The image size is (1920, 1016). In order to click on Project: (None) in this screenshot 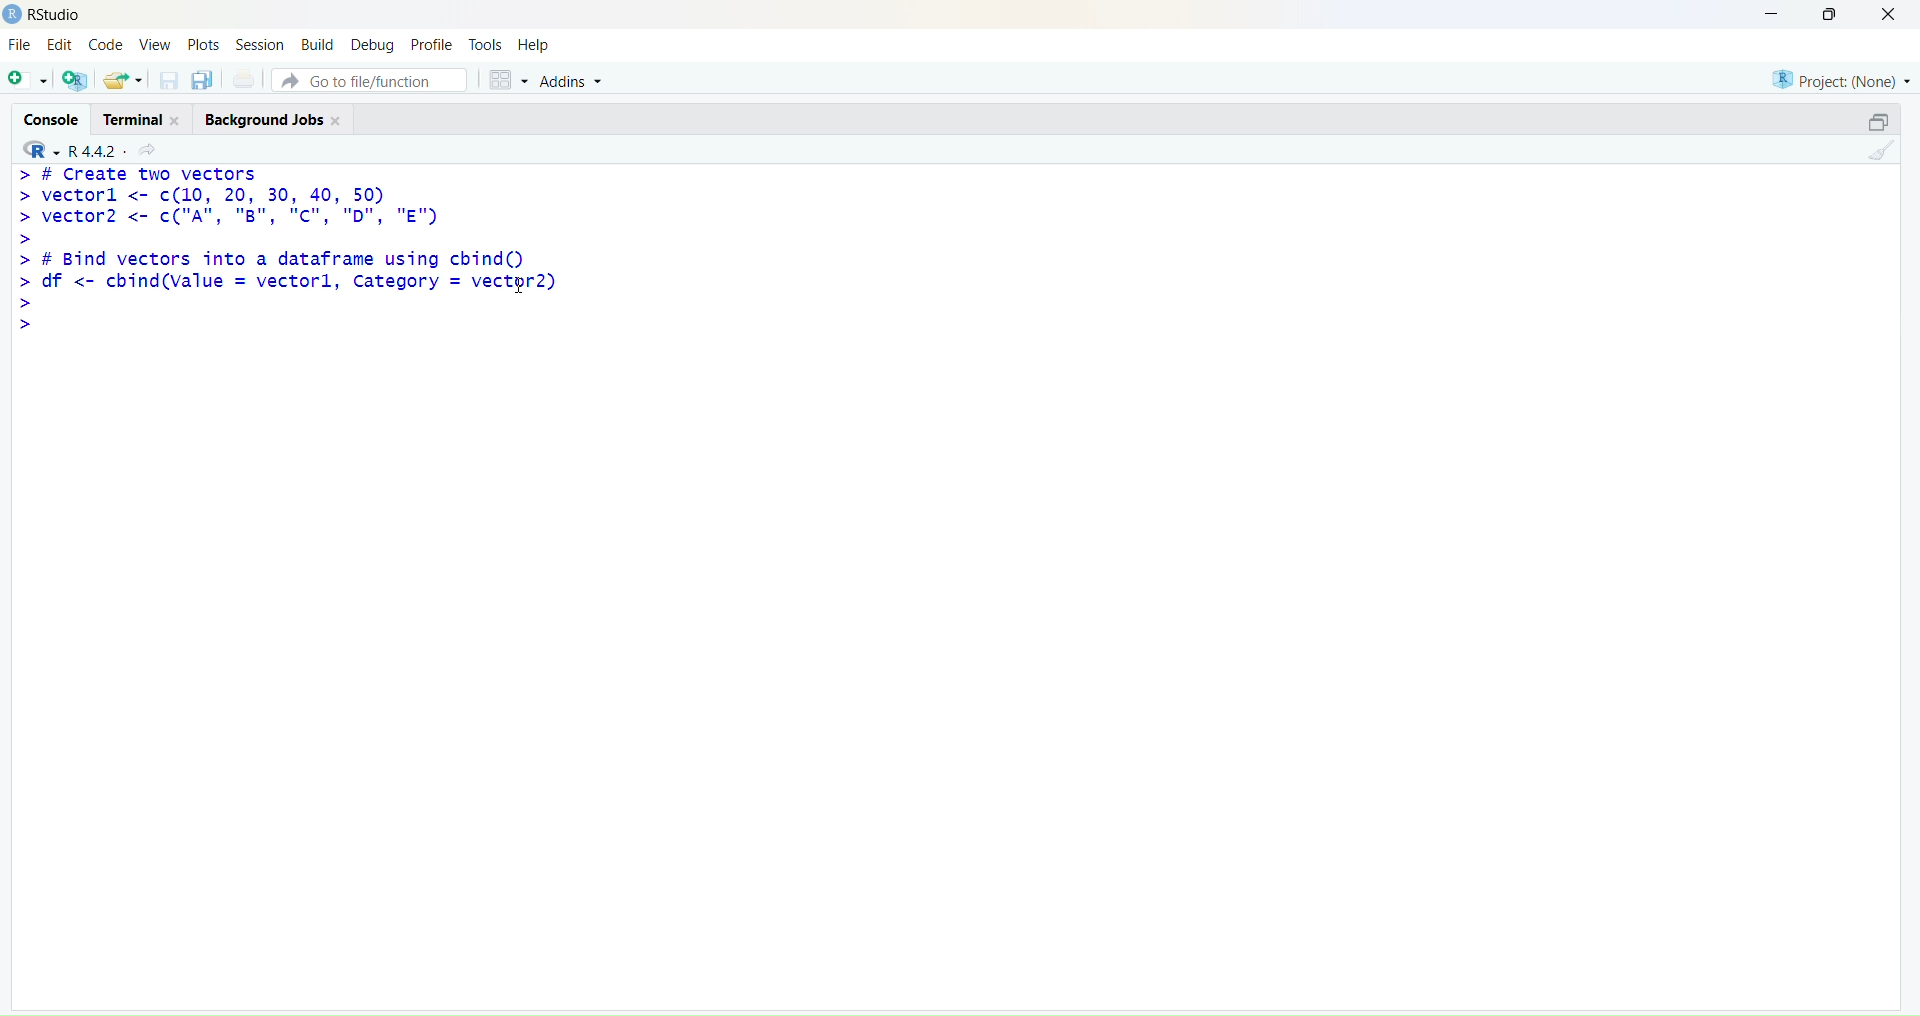, I will do `click(1839, 80)`.